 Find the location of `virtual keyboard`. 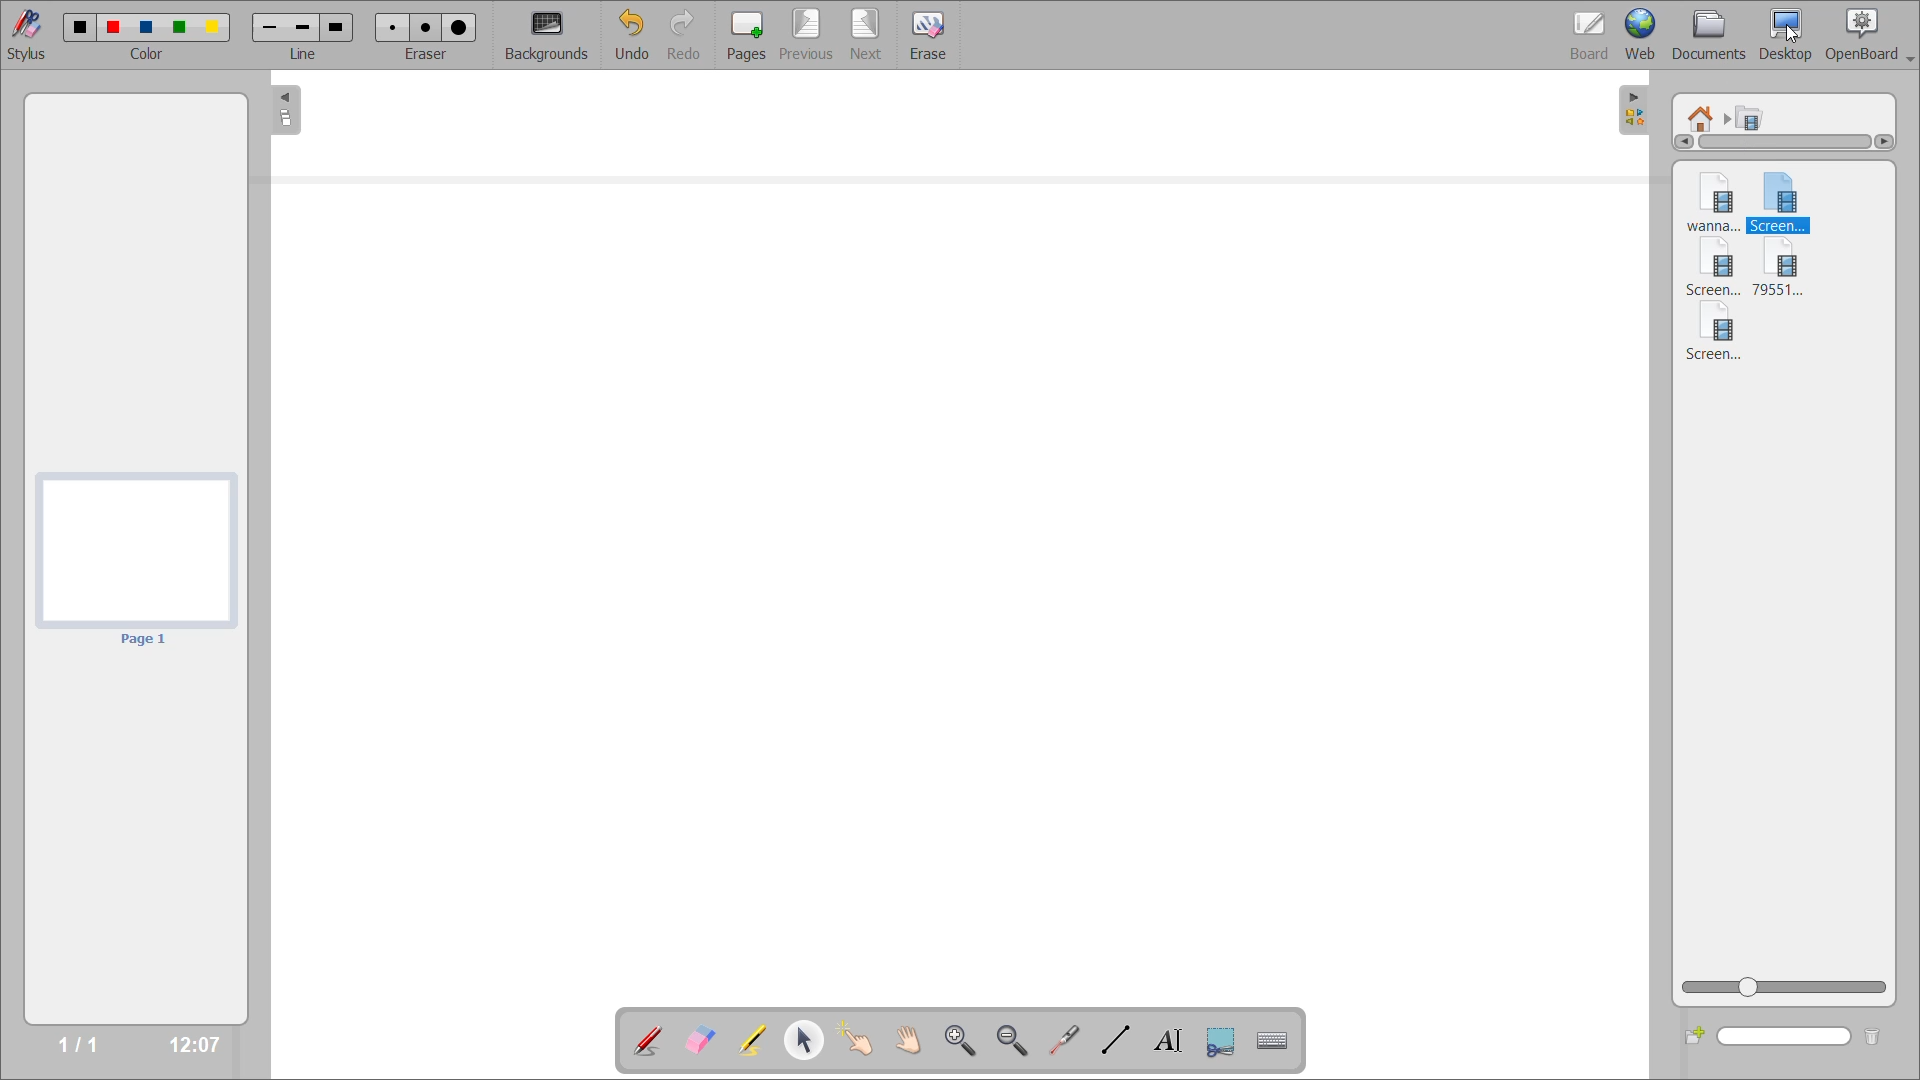

virtual keyboard is located at coordinates (1281, 1043).